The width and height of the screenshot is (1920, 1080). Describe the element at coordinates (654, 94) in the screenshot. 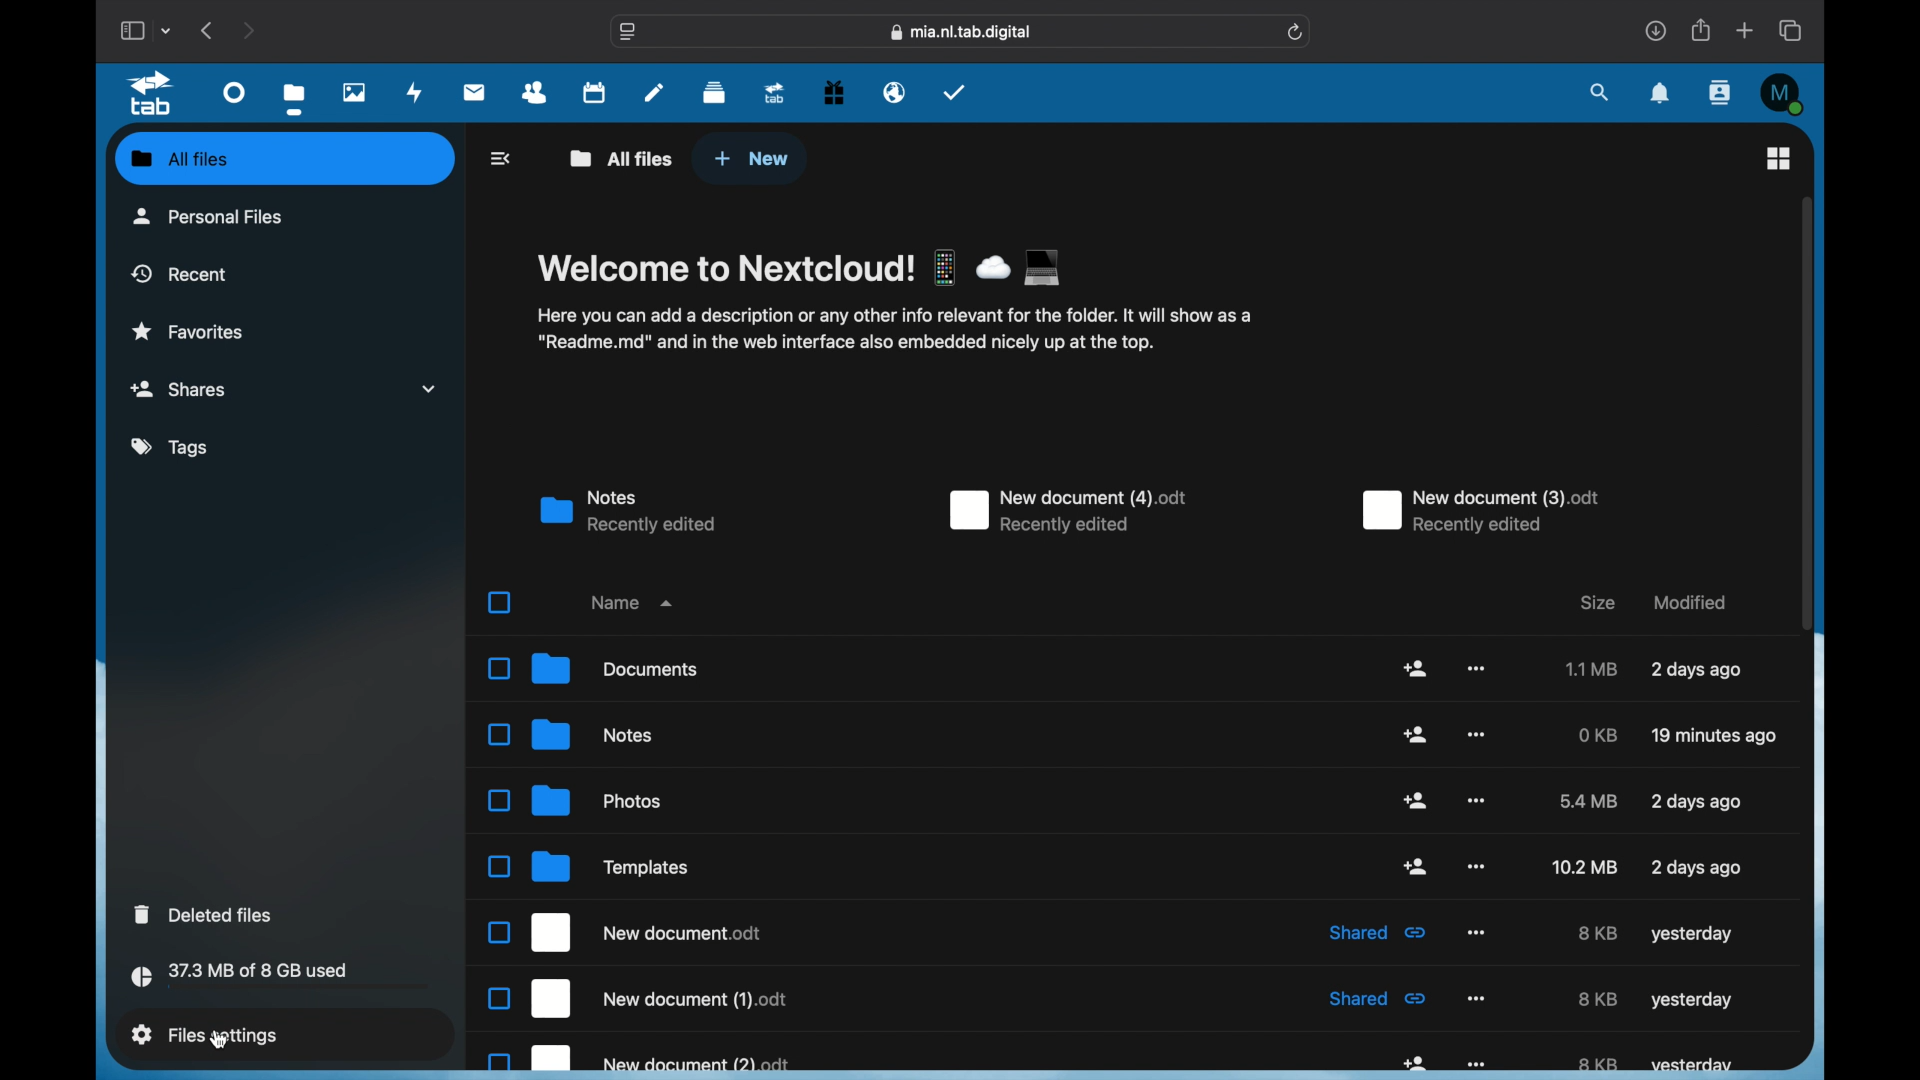

I see `notes` at that location.